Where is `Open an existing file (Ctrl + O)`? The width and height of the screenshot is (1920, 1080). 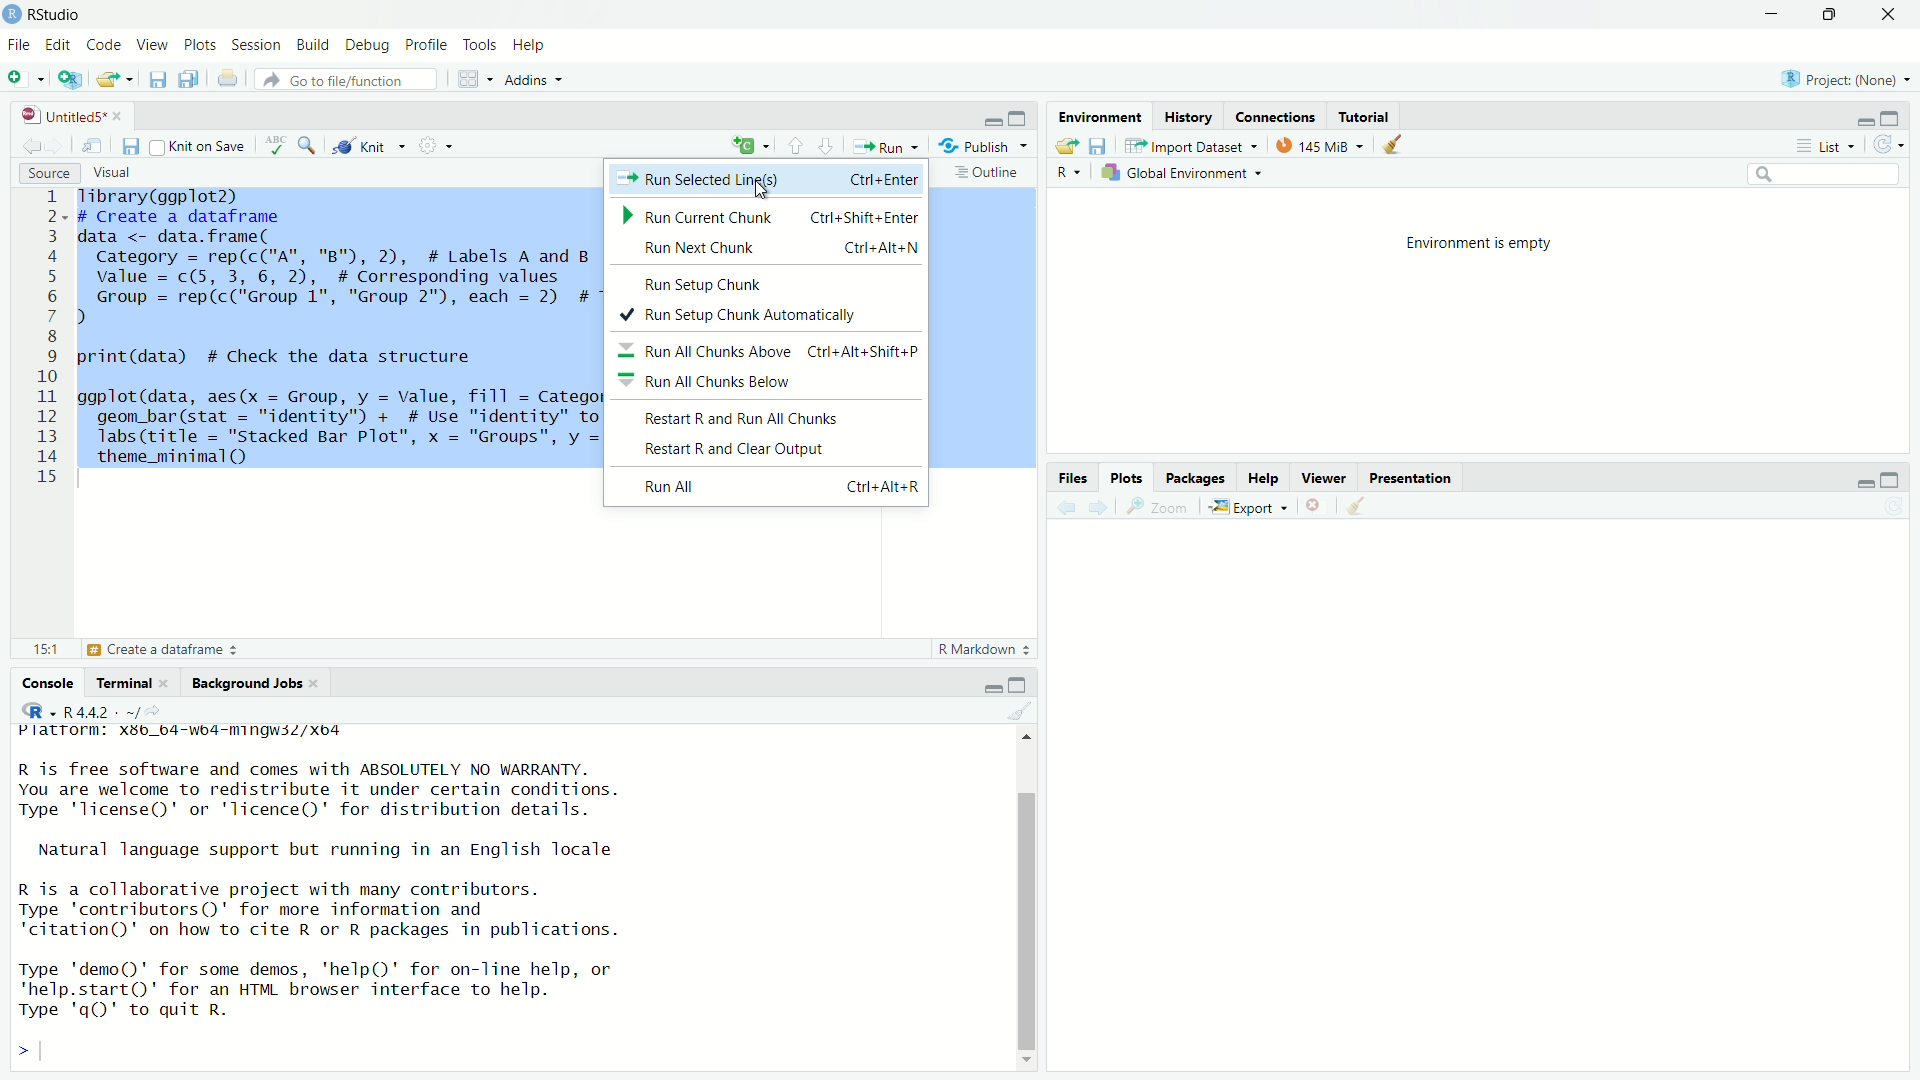
Open an existing file (Ctrl + O) is located at coordinates (115, 78).